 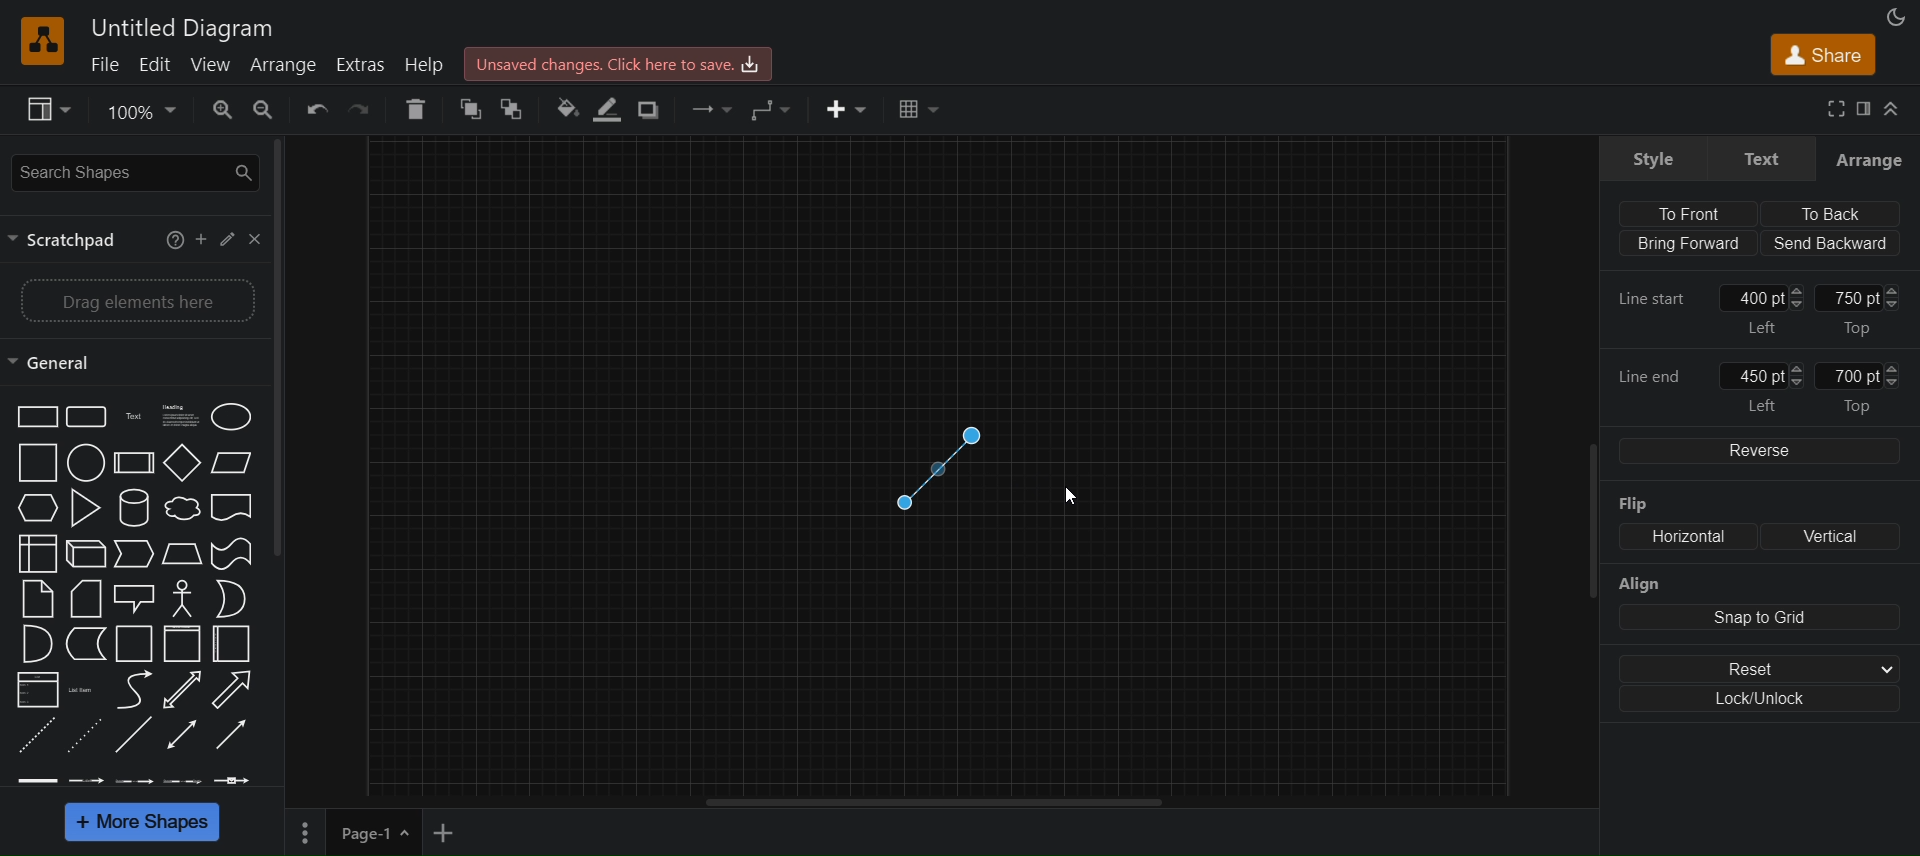 I want to click on arrange, so click(x=1870, y=158).